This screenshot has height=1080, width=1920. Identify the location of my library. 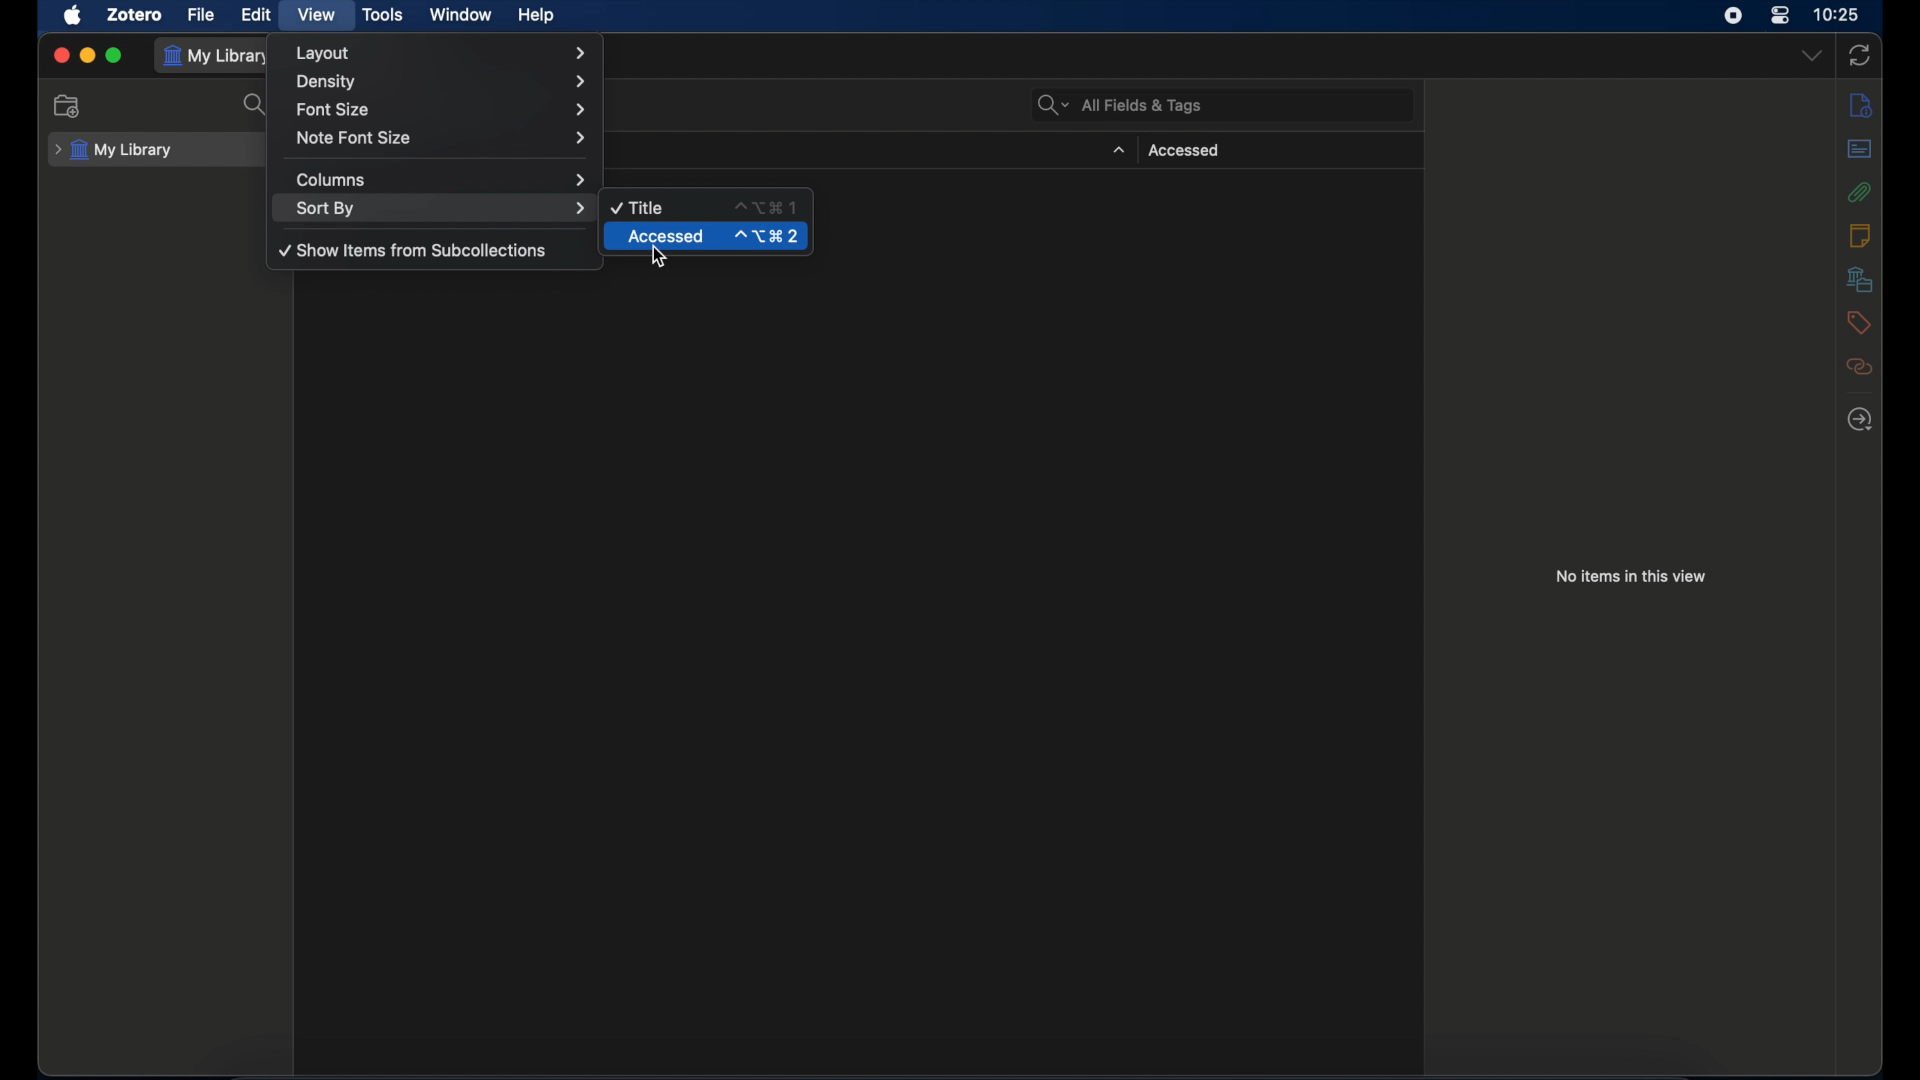
(217, 56).